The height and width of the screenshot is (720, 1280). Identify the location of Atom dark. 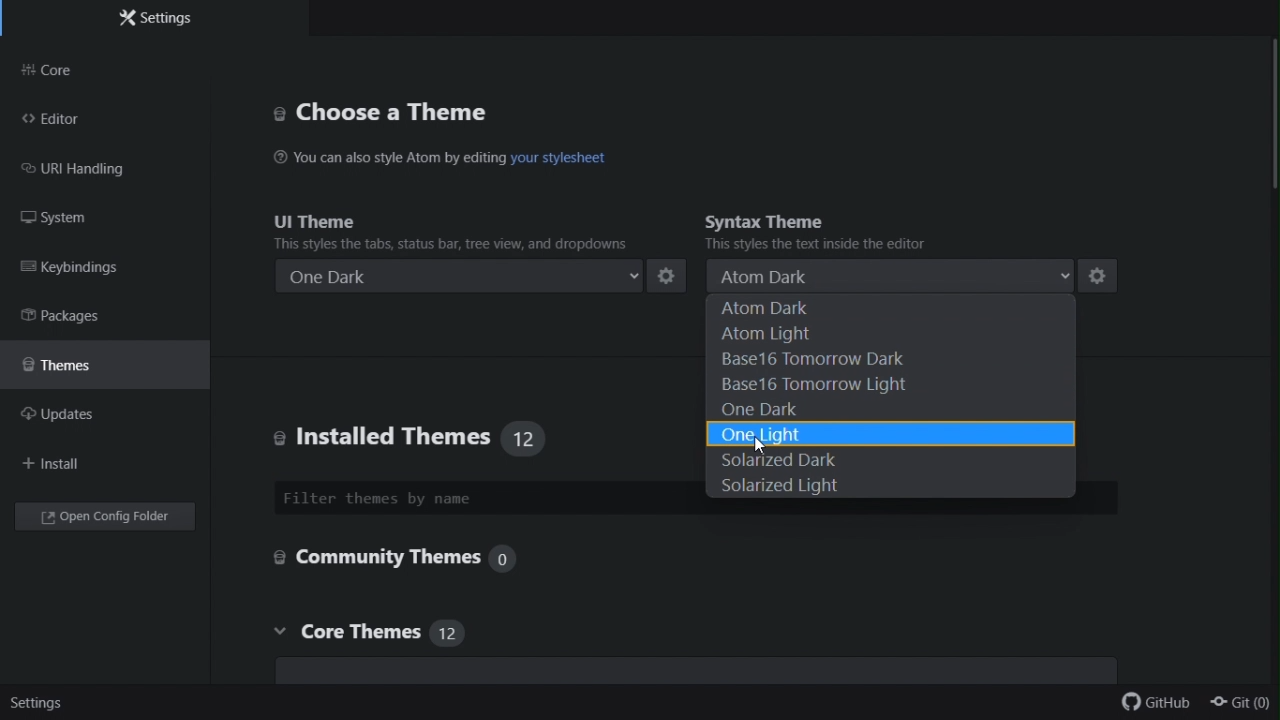
(889, 278).